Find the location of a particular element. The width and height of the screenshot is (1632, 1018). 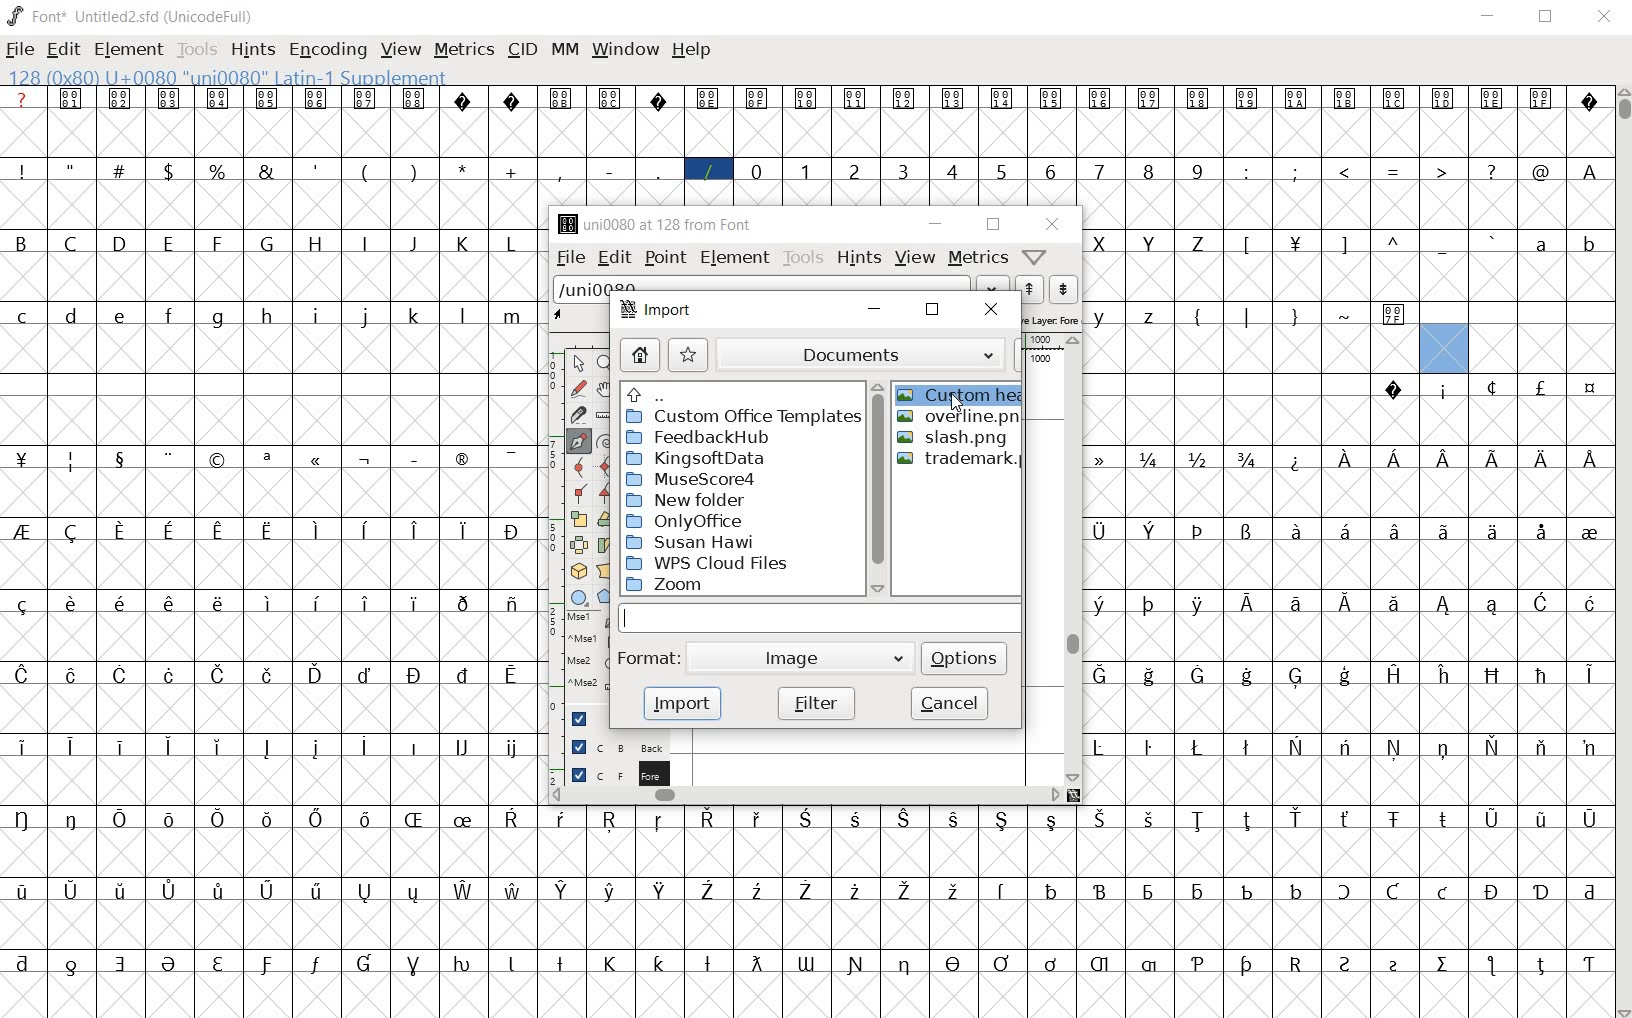

glyph is located at coordinates (123, 317).